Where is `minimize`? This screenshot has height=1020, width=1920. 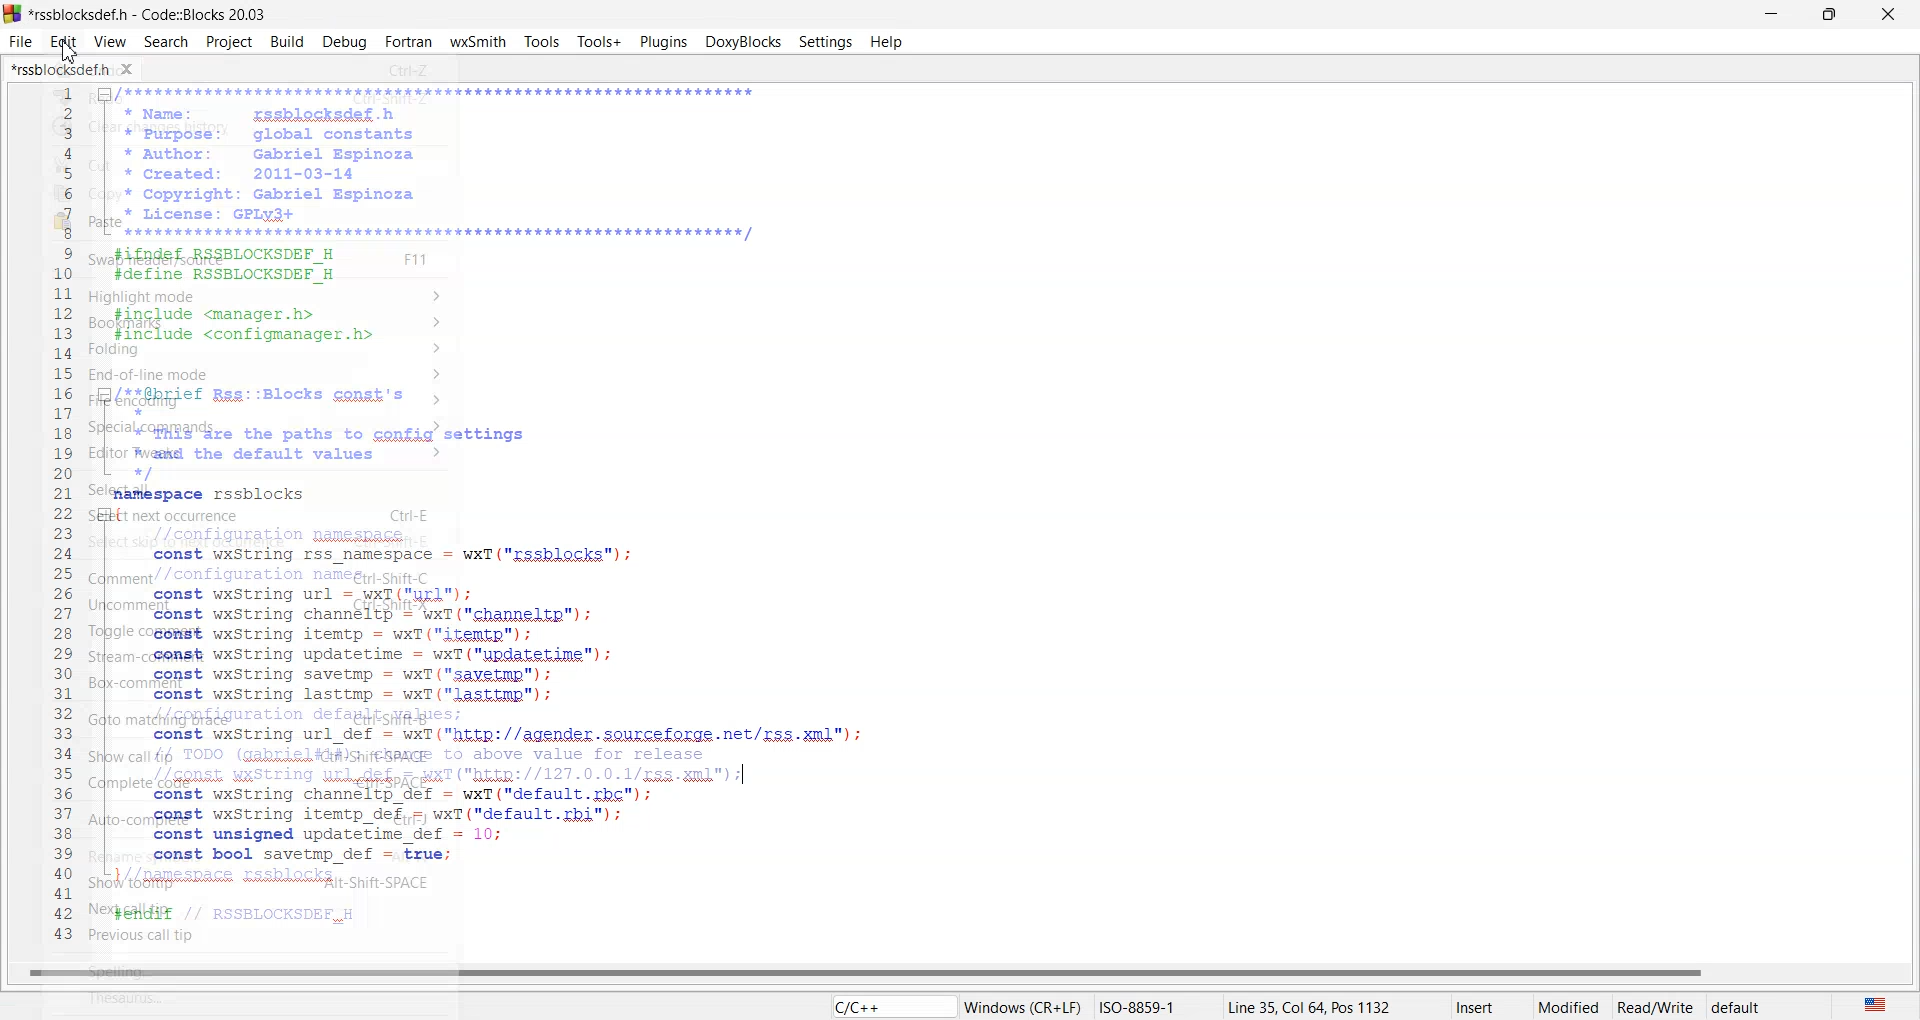
minimize is located at coordinates (109, 95).